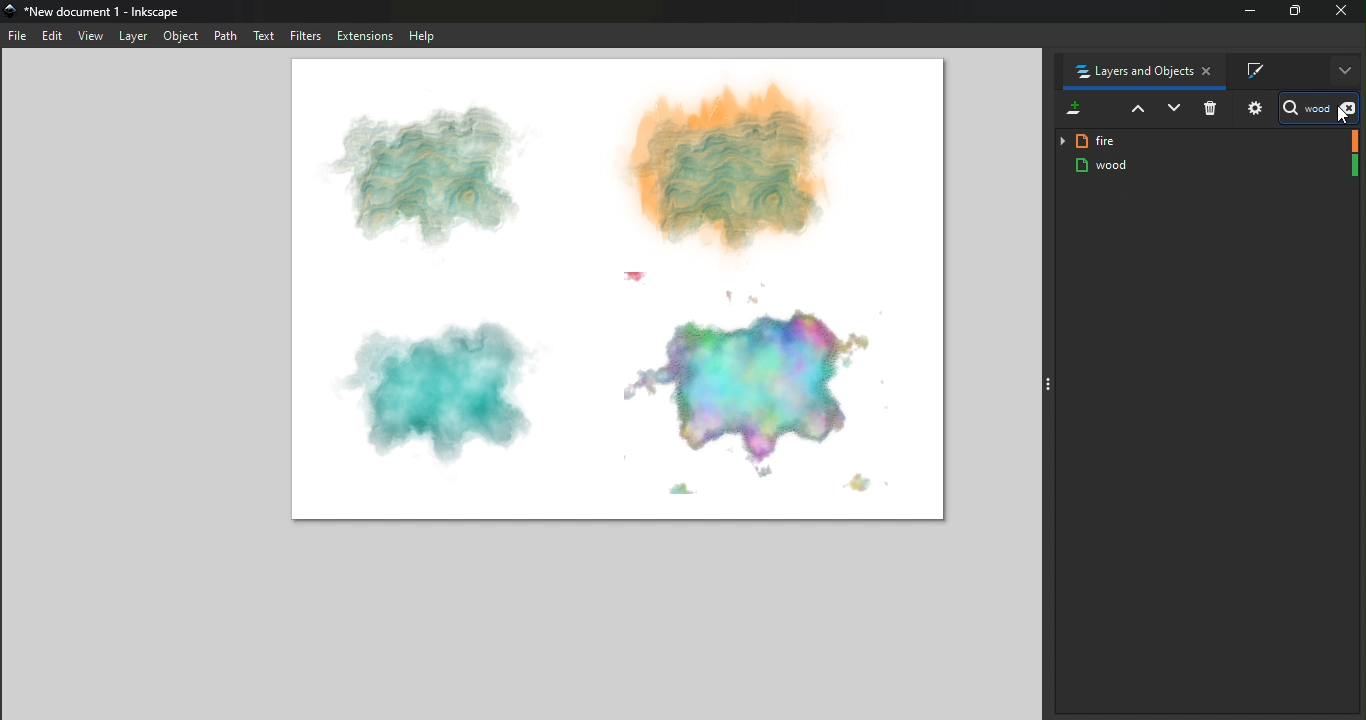 The image size is (1366, 720). I want to click on Filters, so click(307, 35).